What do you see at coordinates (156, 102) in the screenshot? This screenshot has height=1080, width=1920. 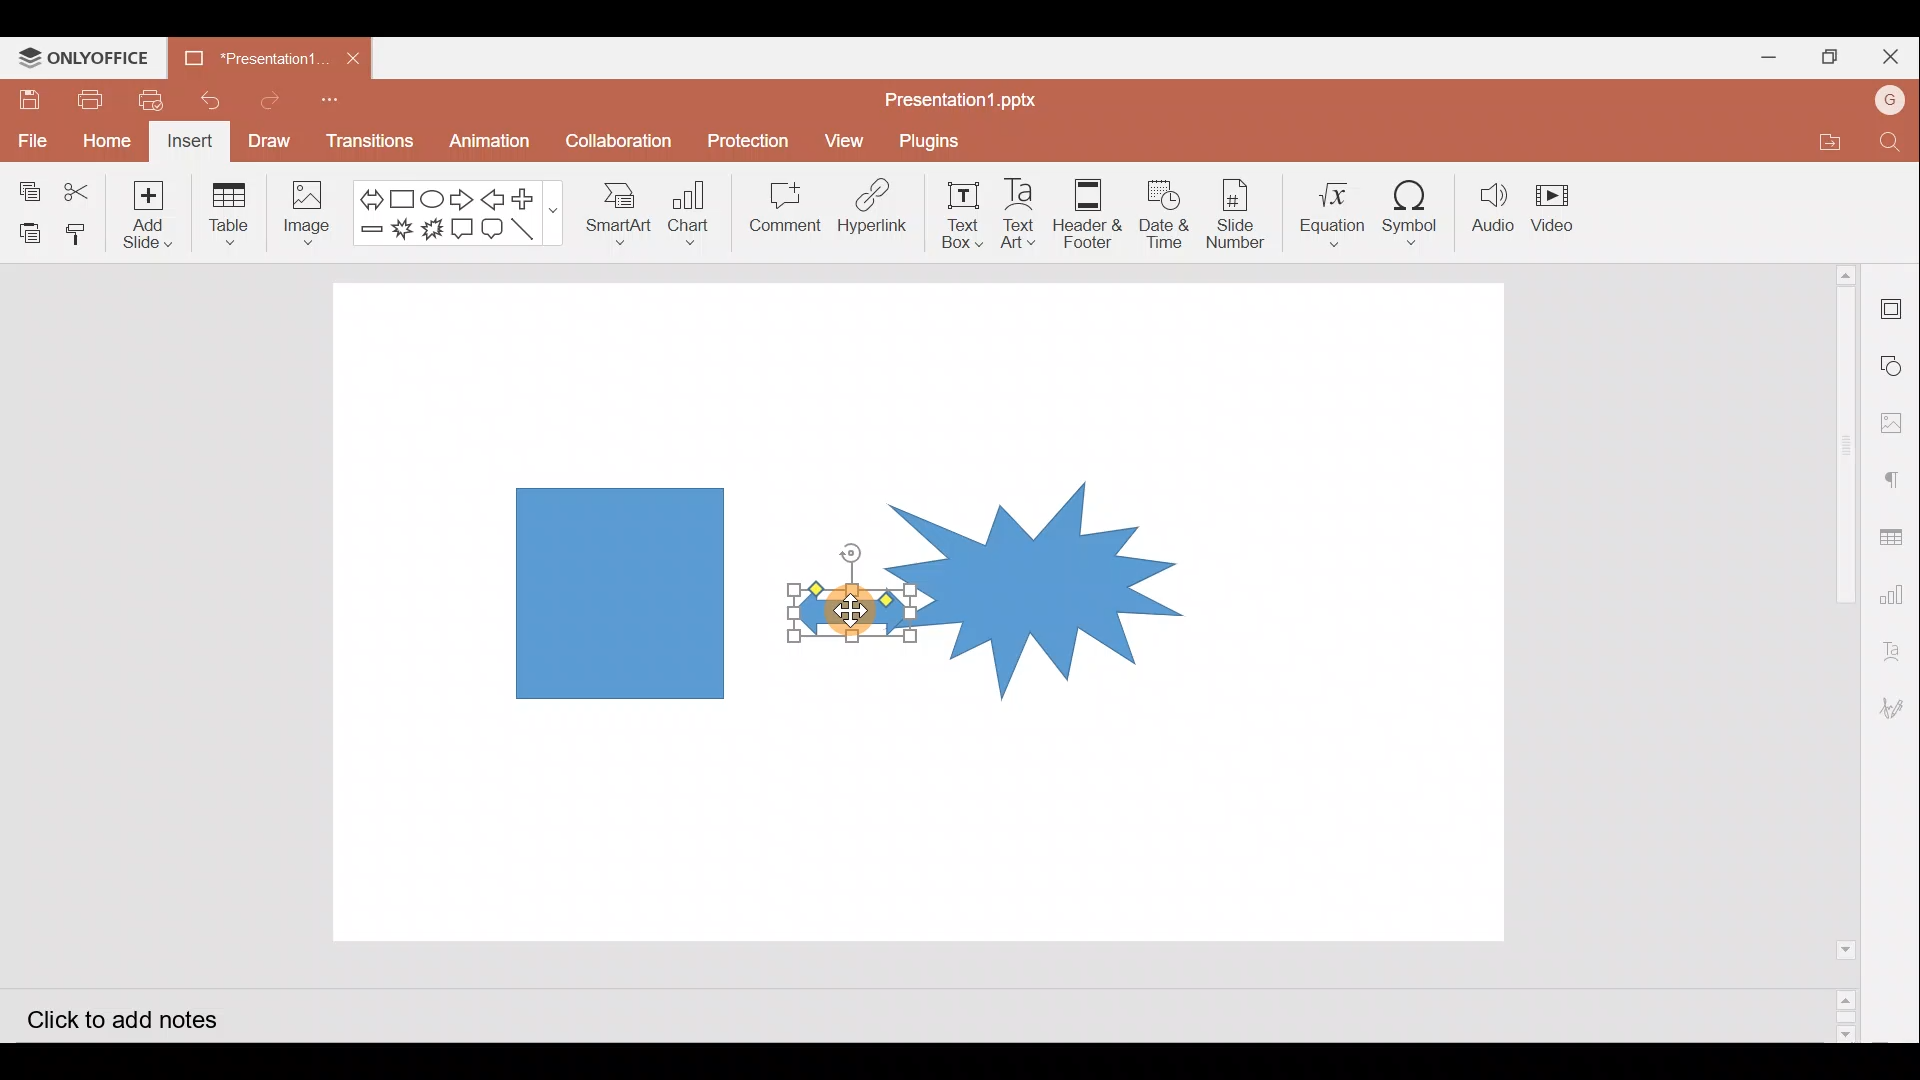 I see `Quick print` at bounding box center [156, 102].